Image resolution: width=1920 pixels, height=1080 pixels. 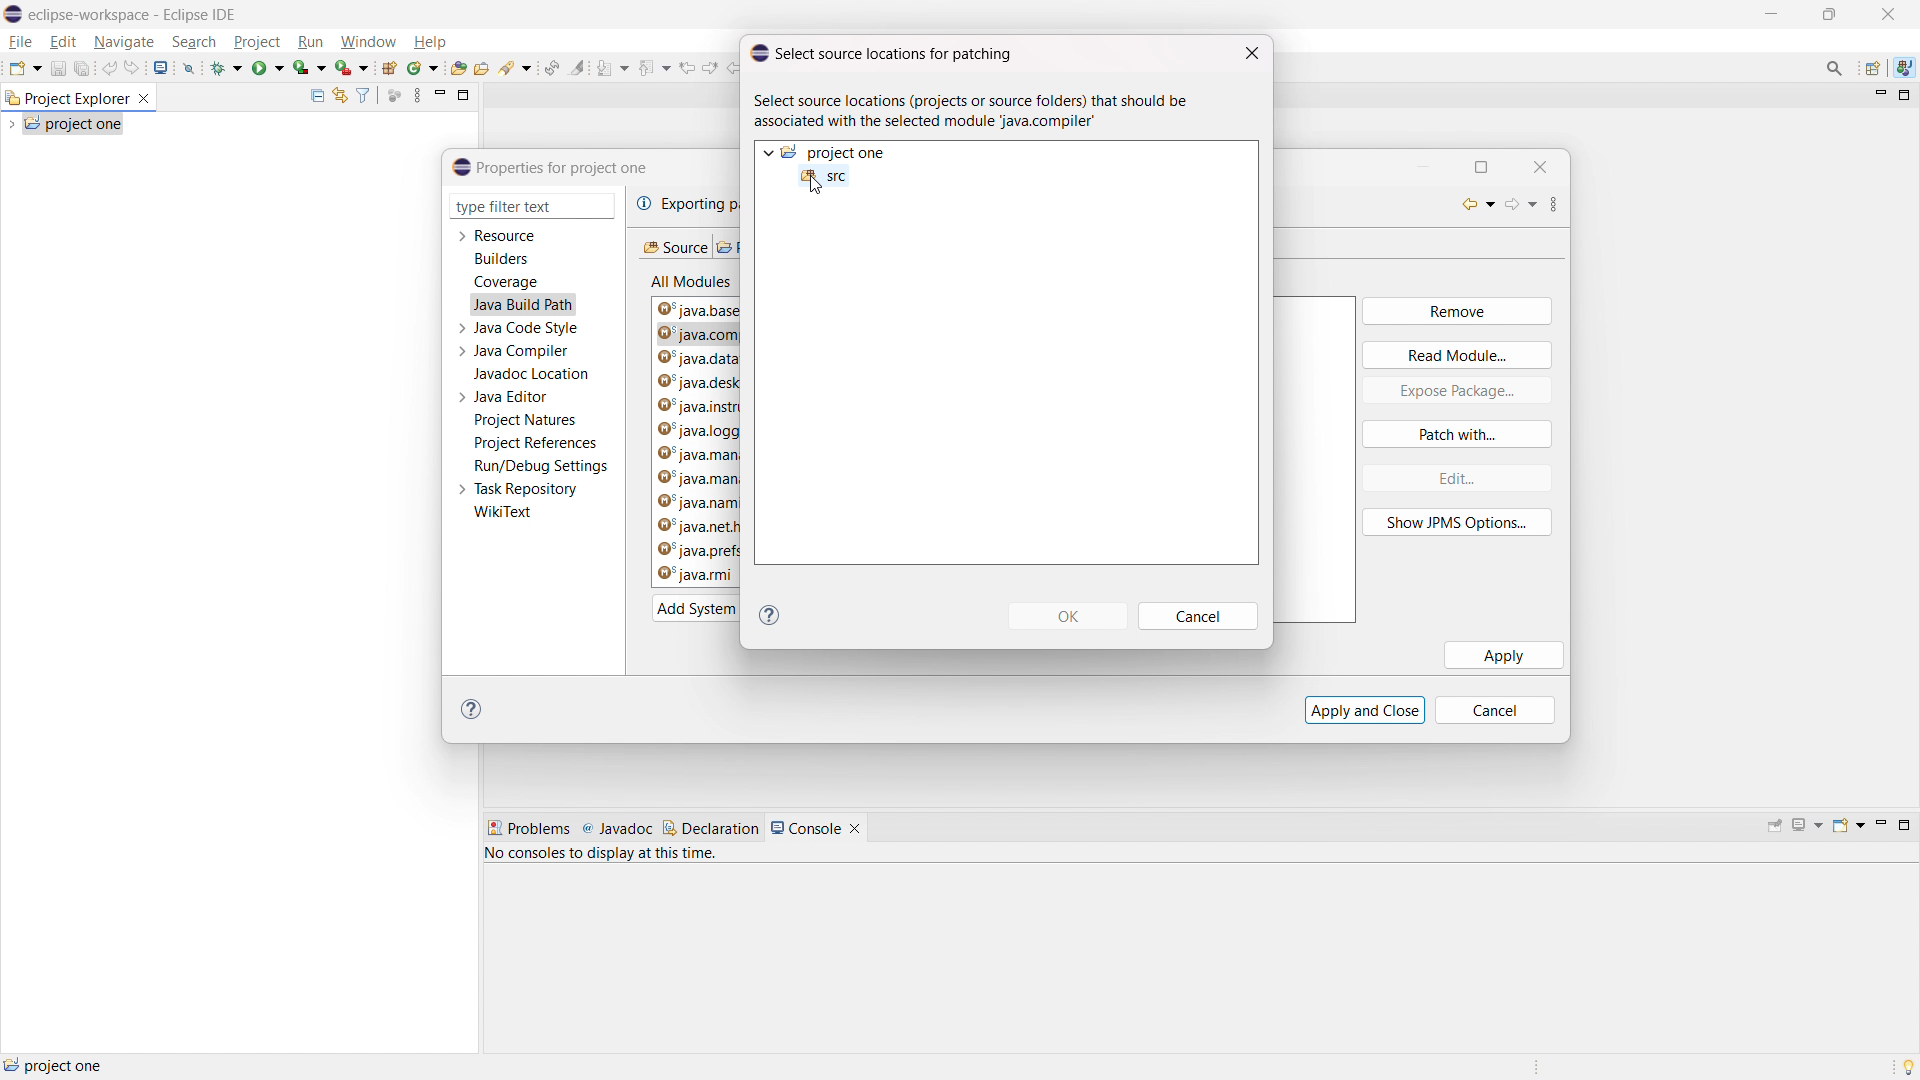 I want to click on edit, so click(x=1455, y=478).